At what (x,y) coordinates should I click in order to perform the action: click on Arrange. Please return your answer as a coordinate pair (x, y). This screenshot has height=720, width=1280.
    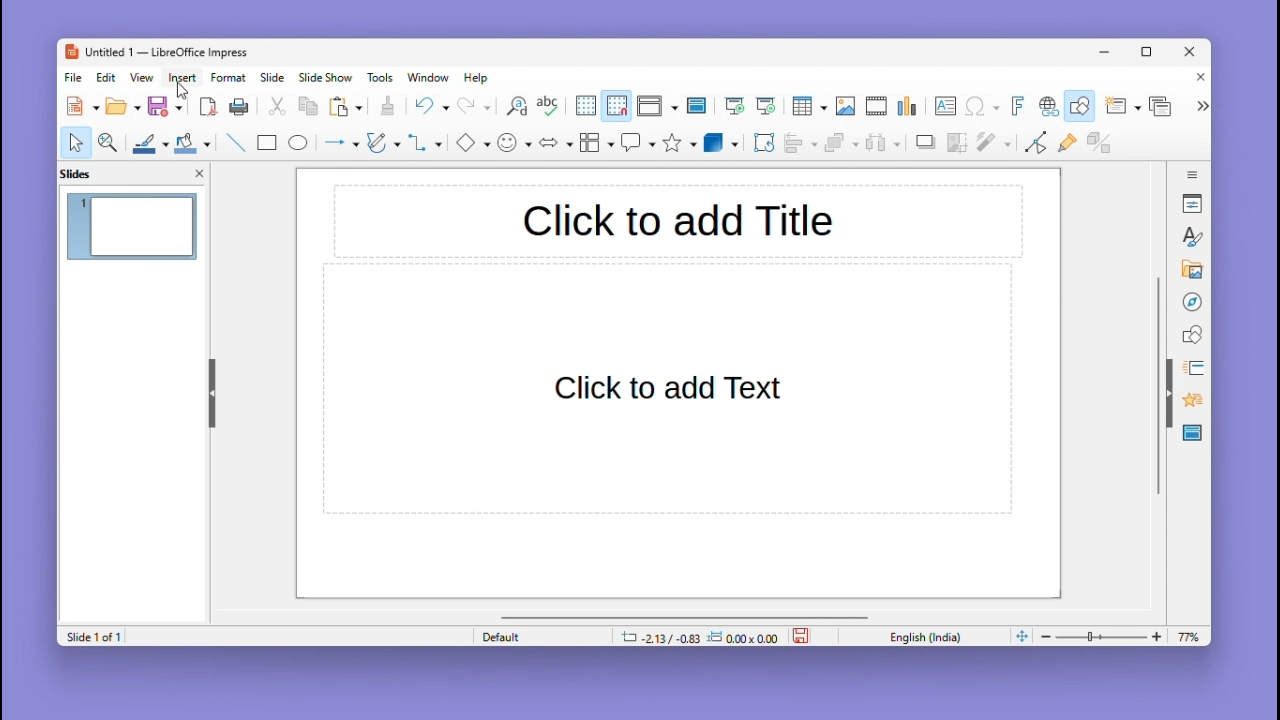
    Looking at the image, I should click on (839, 145).